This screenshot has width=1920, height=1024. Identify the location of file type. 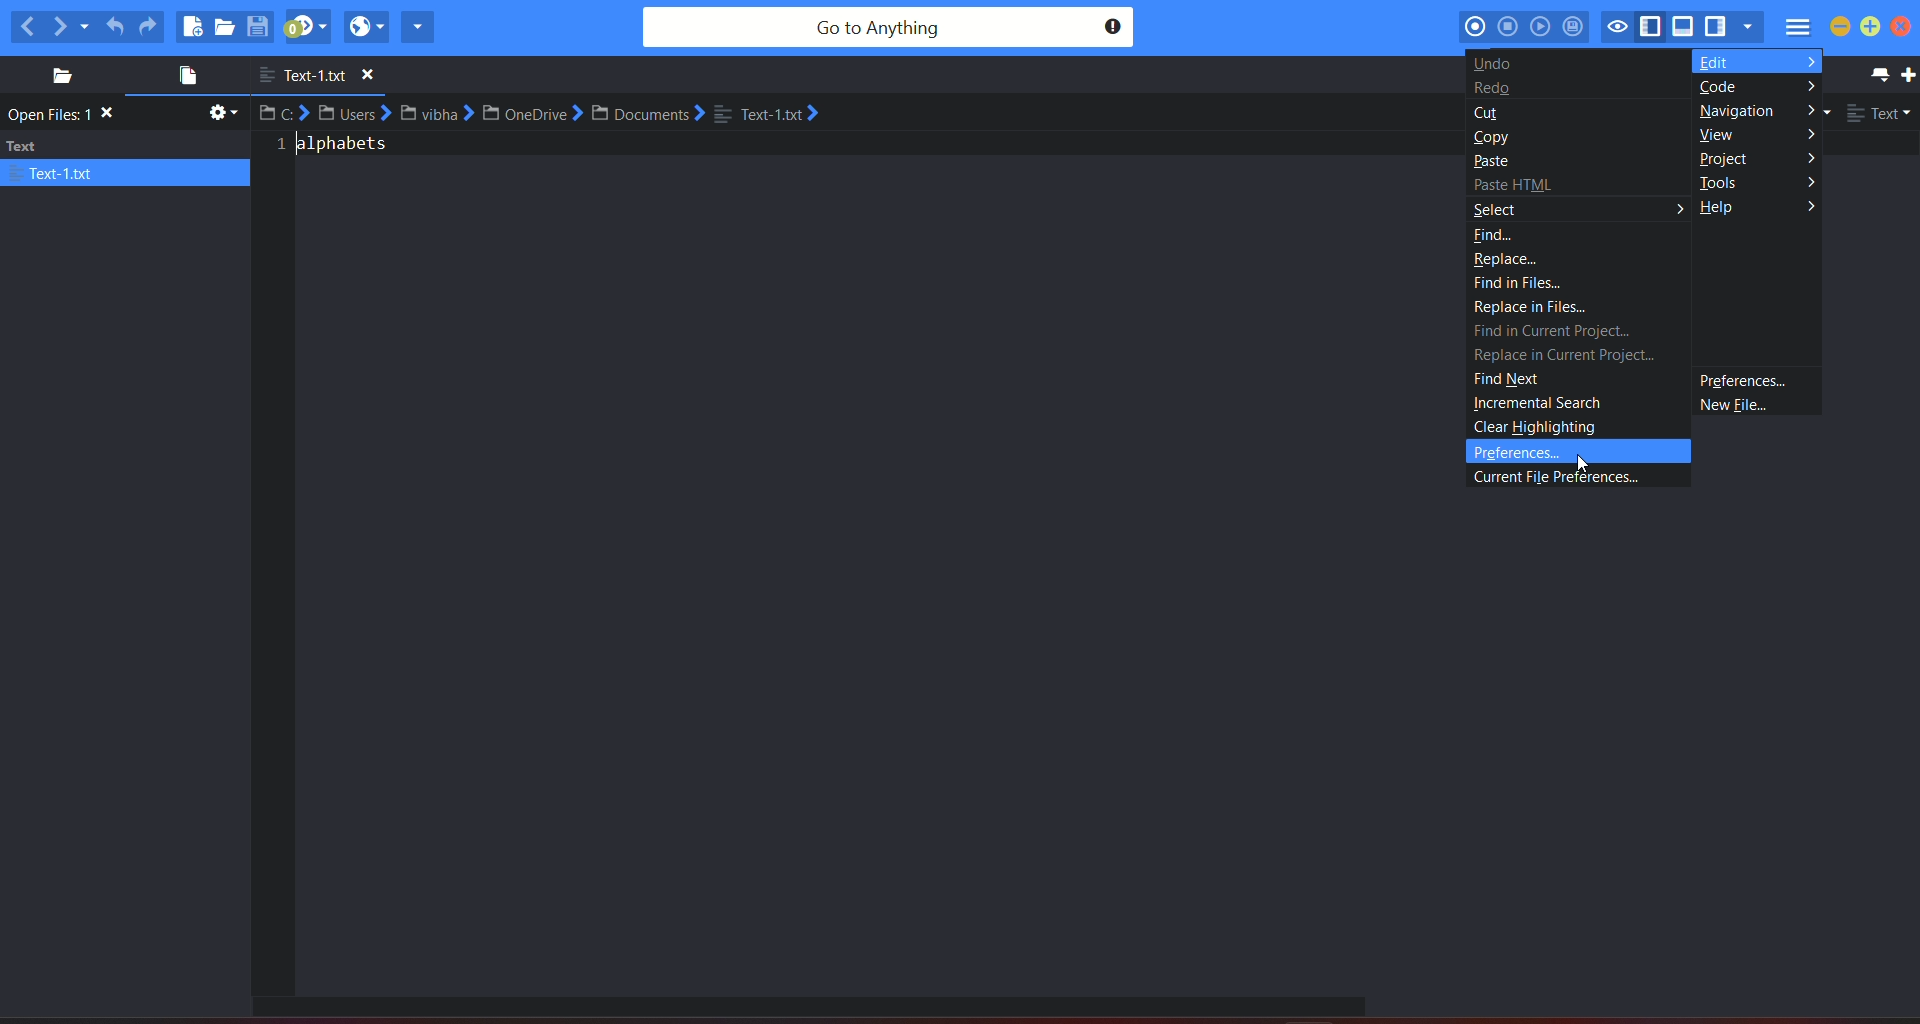
(1880, 115).